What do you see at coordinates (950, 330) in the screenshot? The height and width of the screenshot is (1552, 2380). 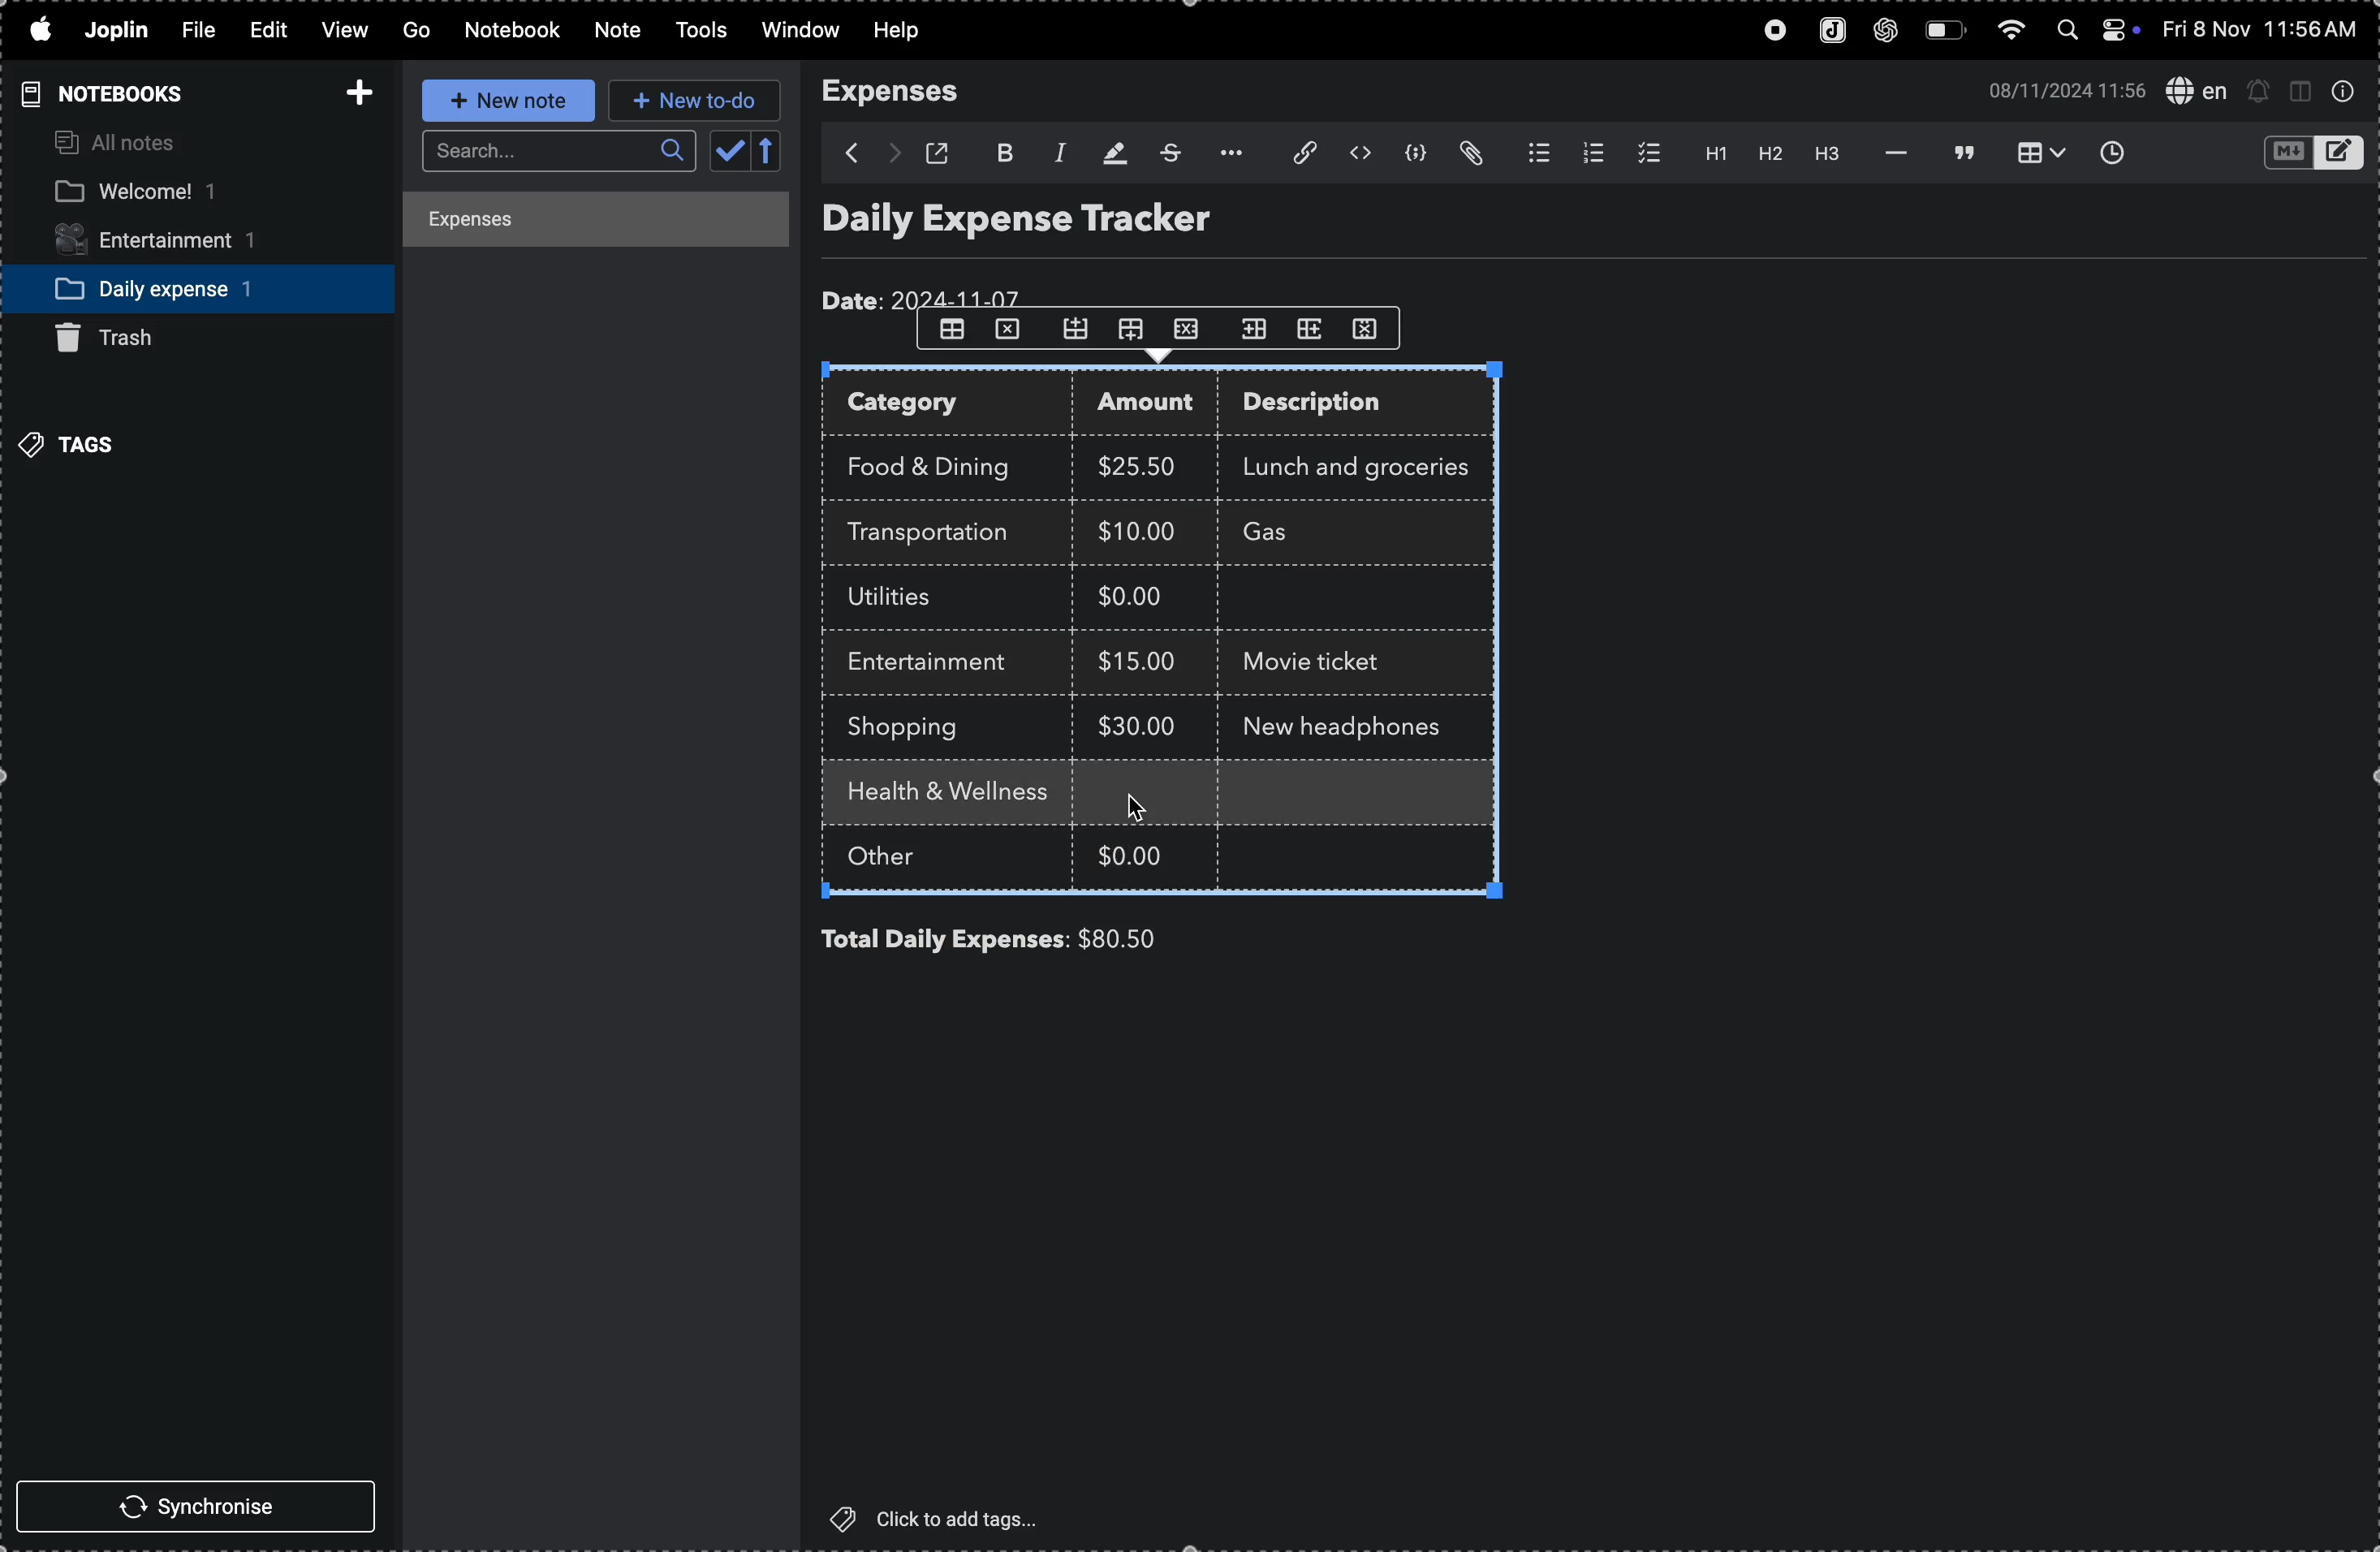 I see `table` at bounding box center [950, 330].